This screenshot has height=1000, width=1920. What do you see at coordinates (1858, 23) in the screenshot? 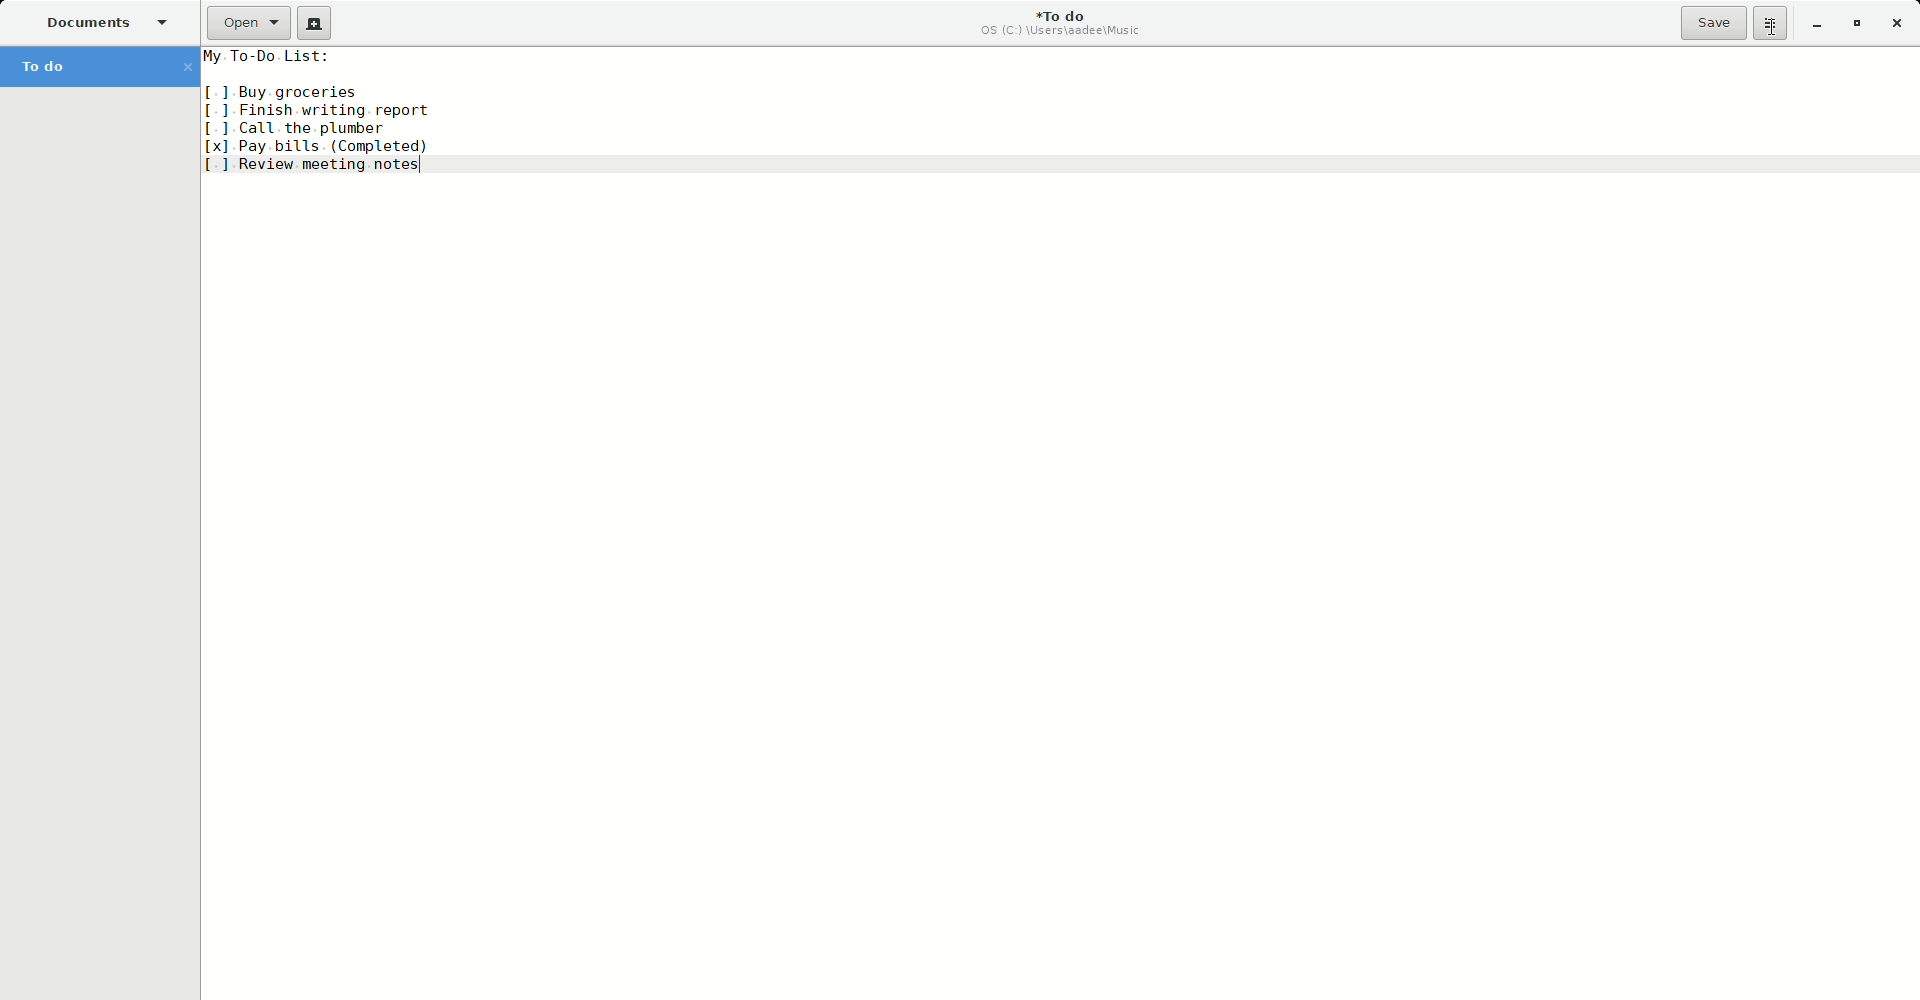
I see `Restore` at bounding box center [1858, 23].